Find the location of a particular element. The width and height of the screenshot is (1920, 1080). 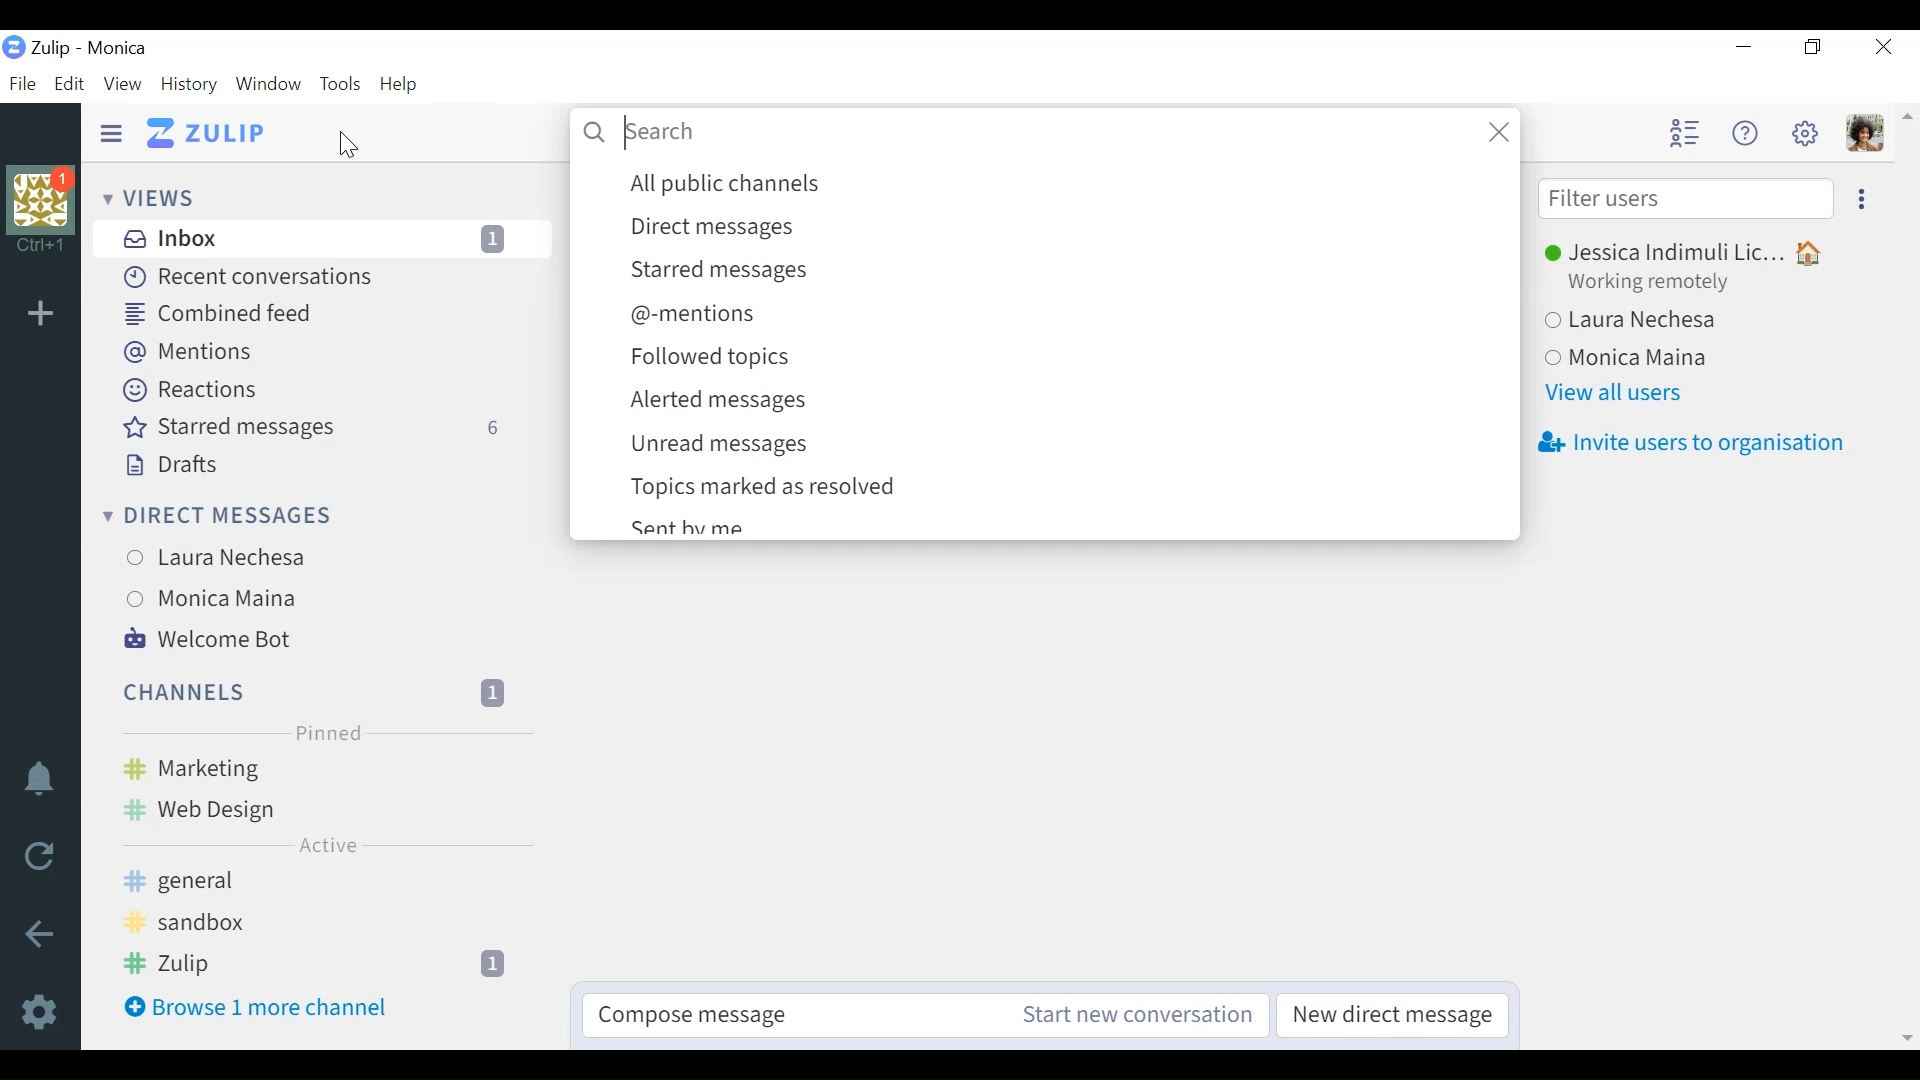

Direct messages dropdown is located at coordinates (213, 517).